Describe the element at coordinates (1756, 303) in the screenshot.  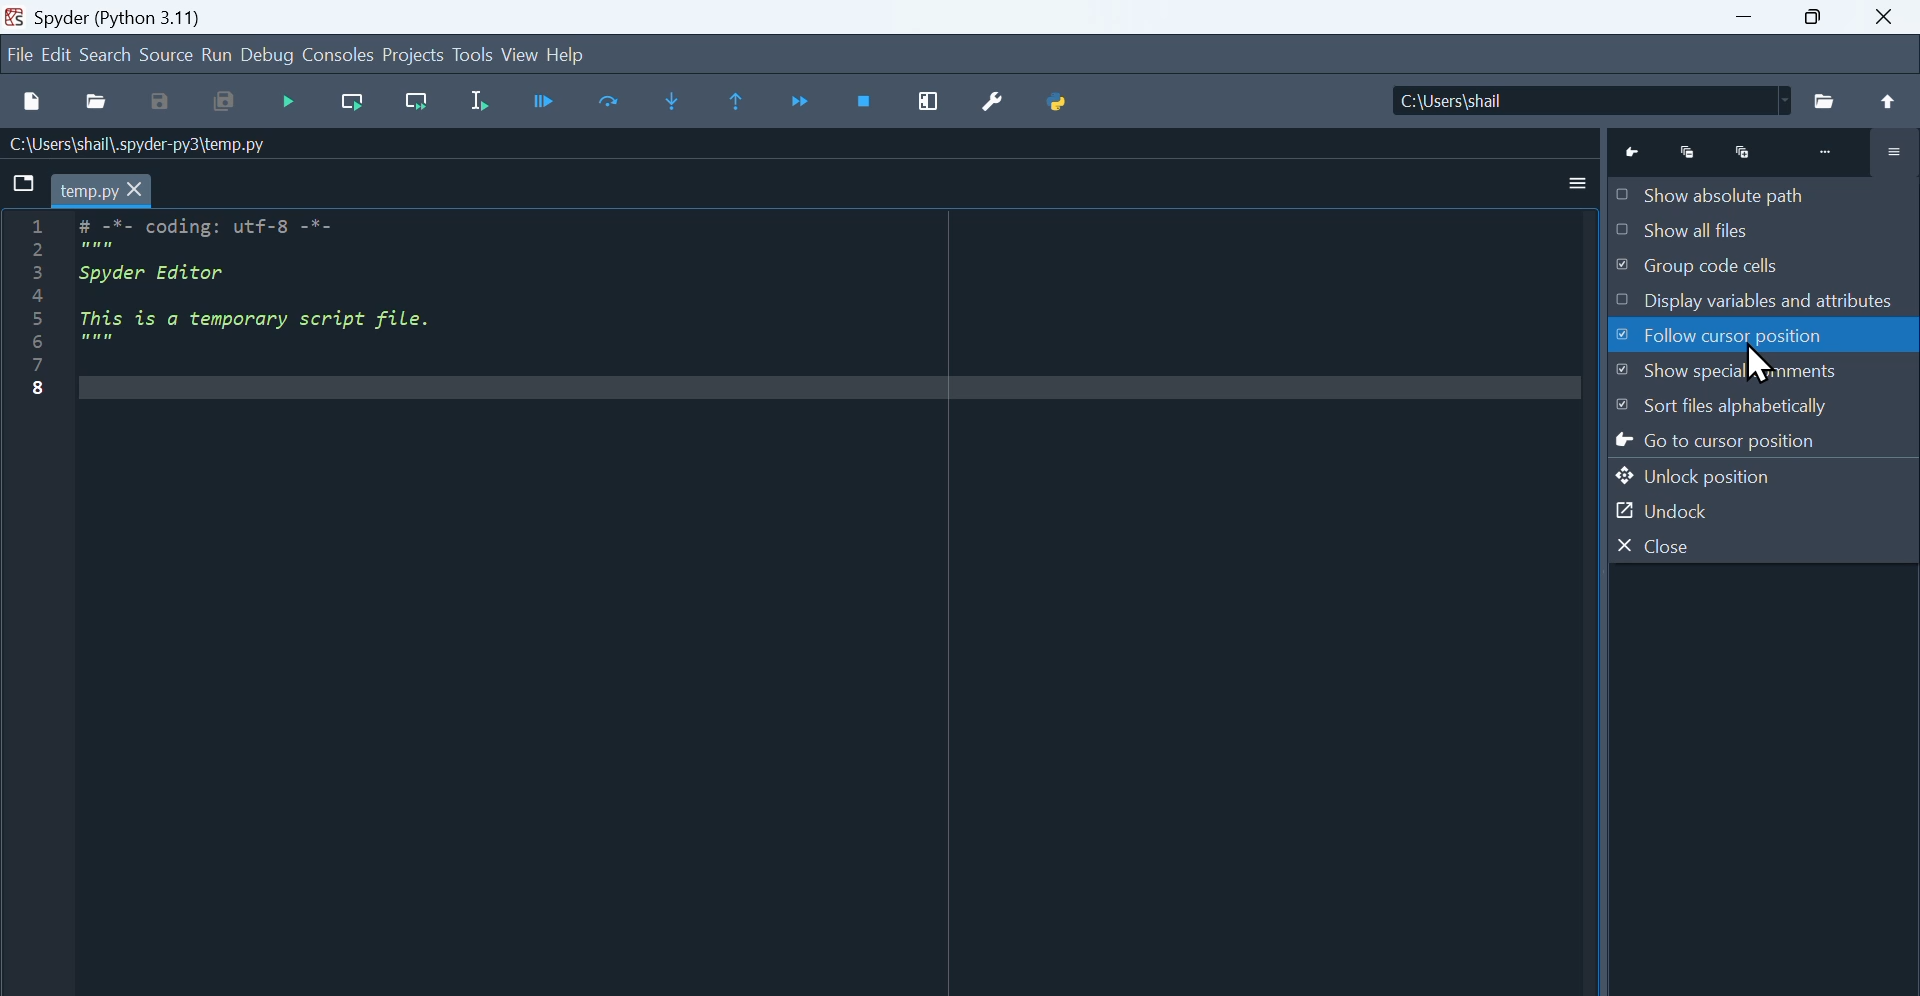
I see `Display variables and attribute` at that location.